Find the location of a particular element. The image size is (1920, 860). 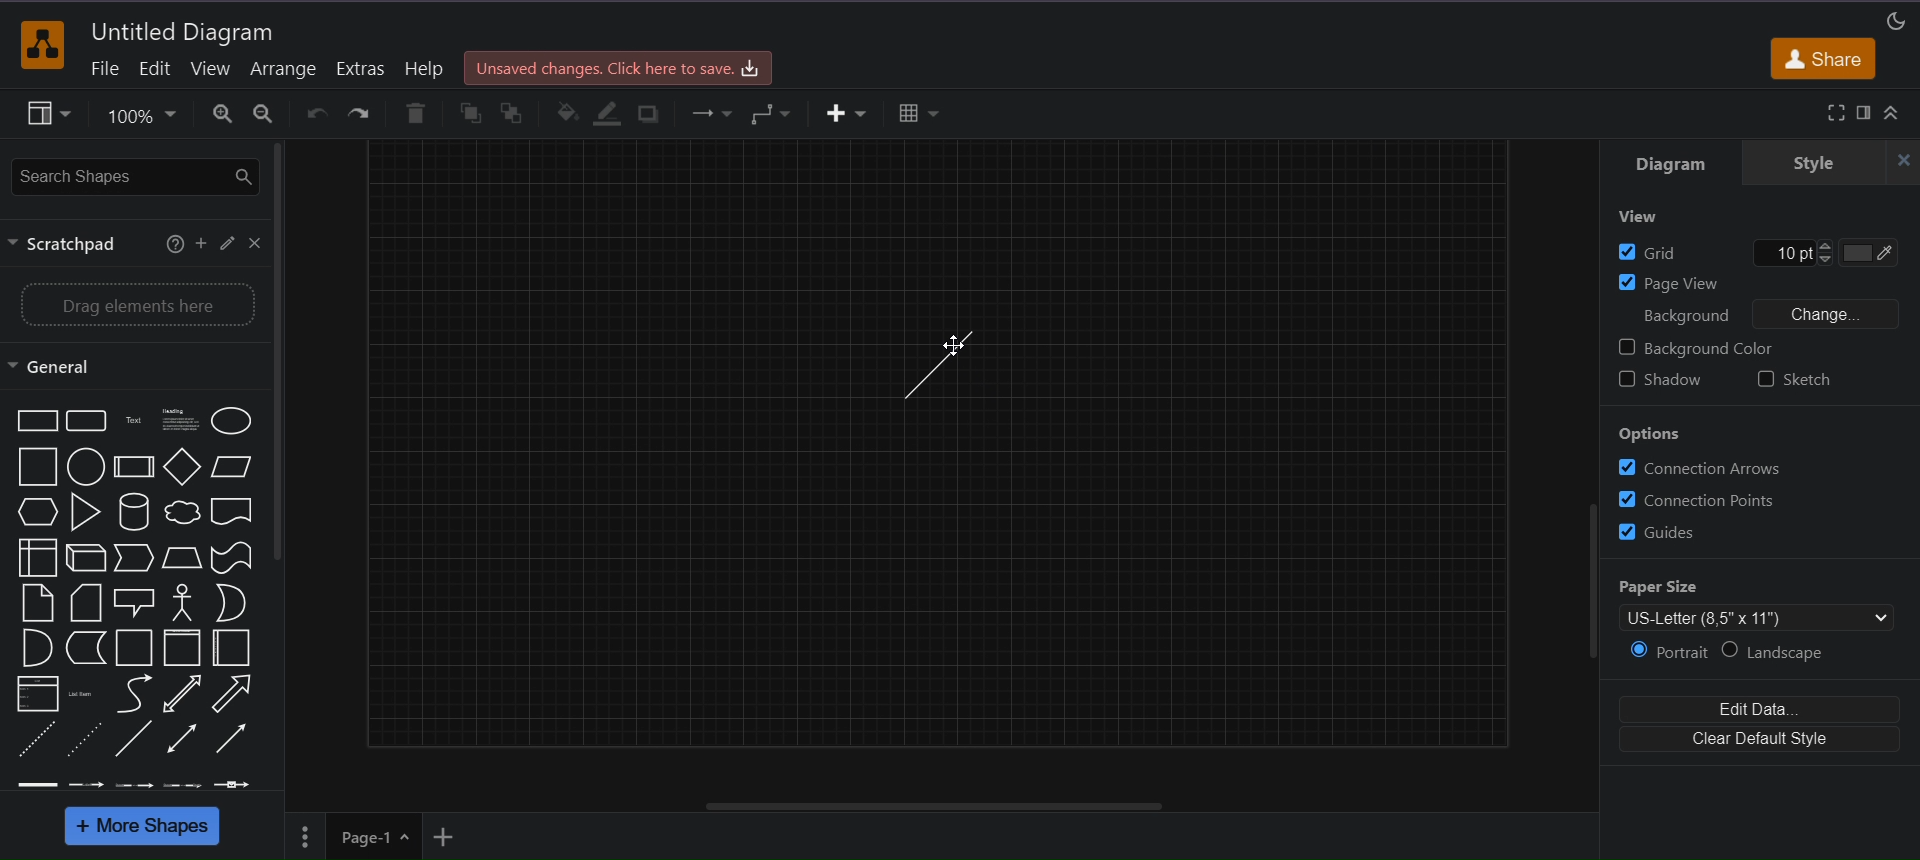

insert is located at coordinates (842, 113).